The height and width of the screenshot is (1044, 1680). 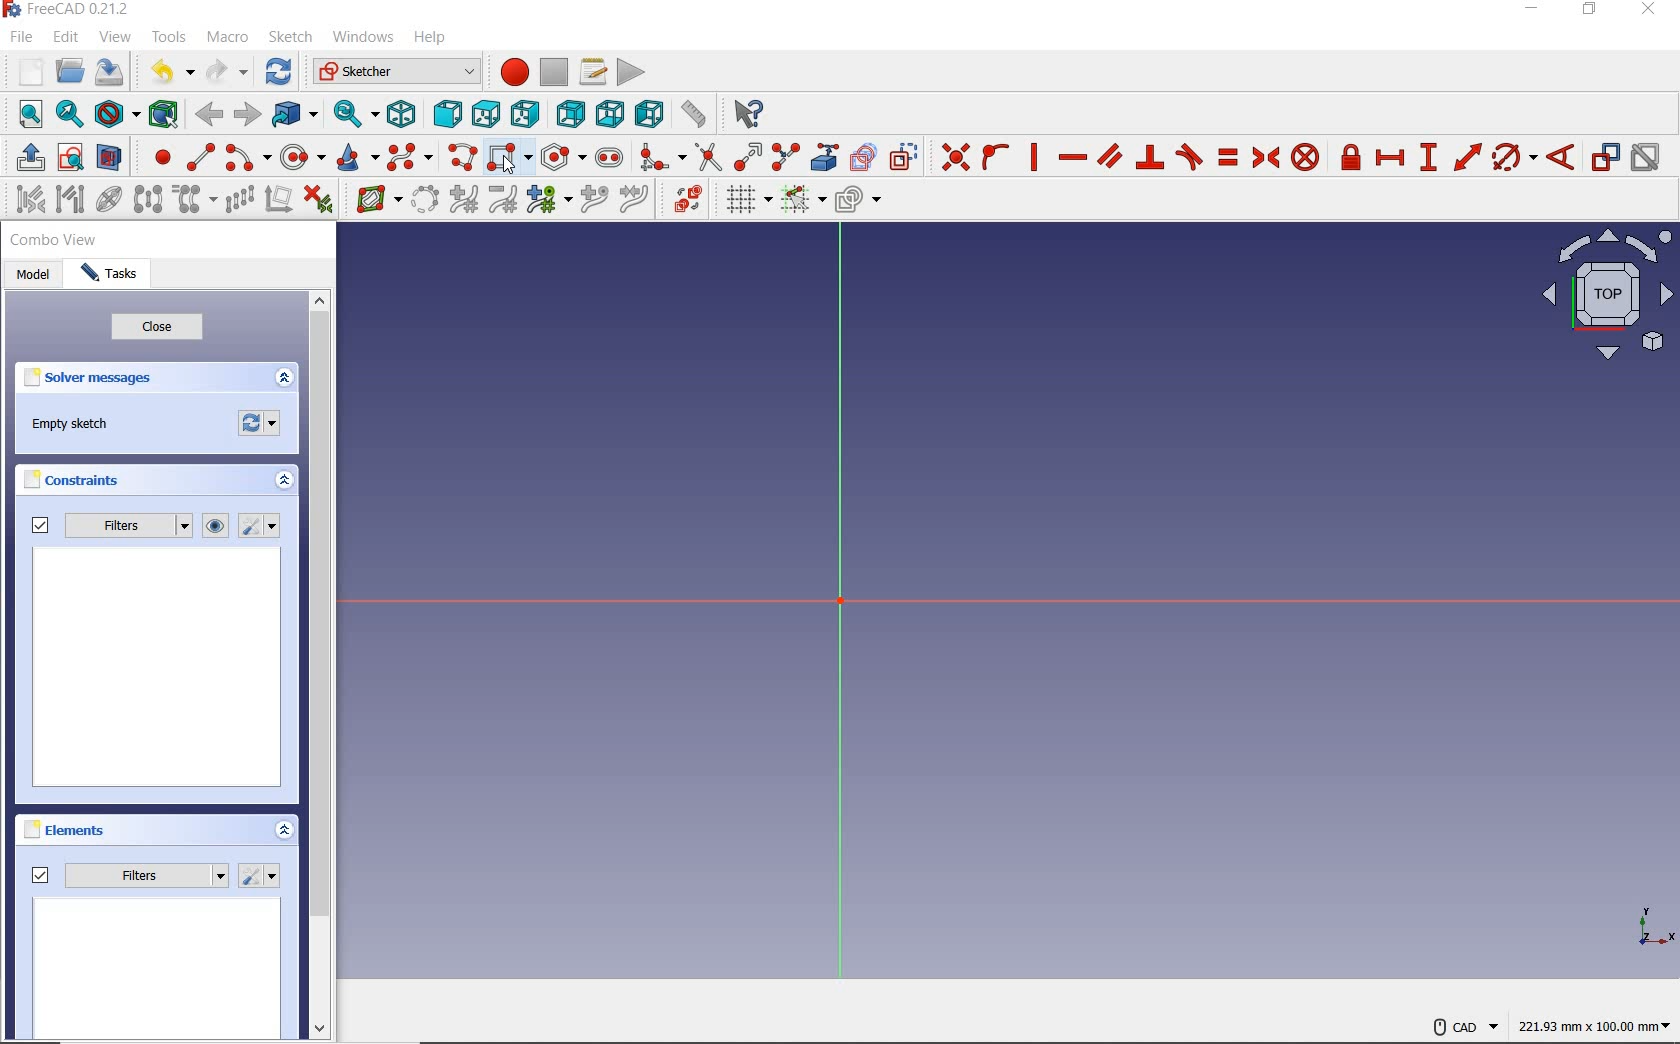 What do you see at coordinates (122, 379) in the screenshot?
I see `solver messages` at bounding box center [122, 379].